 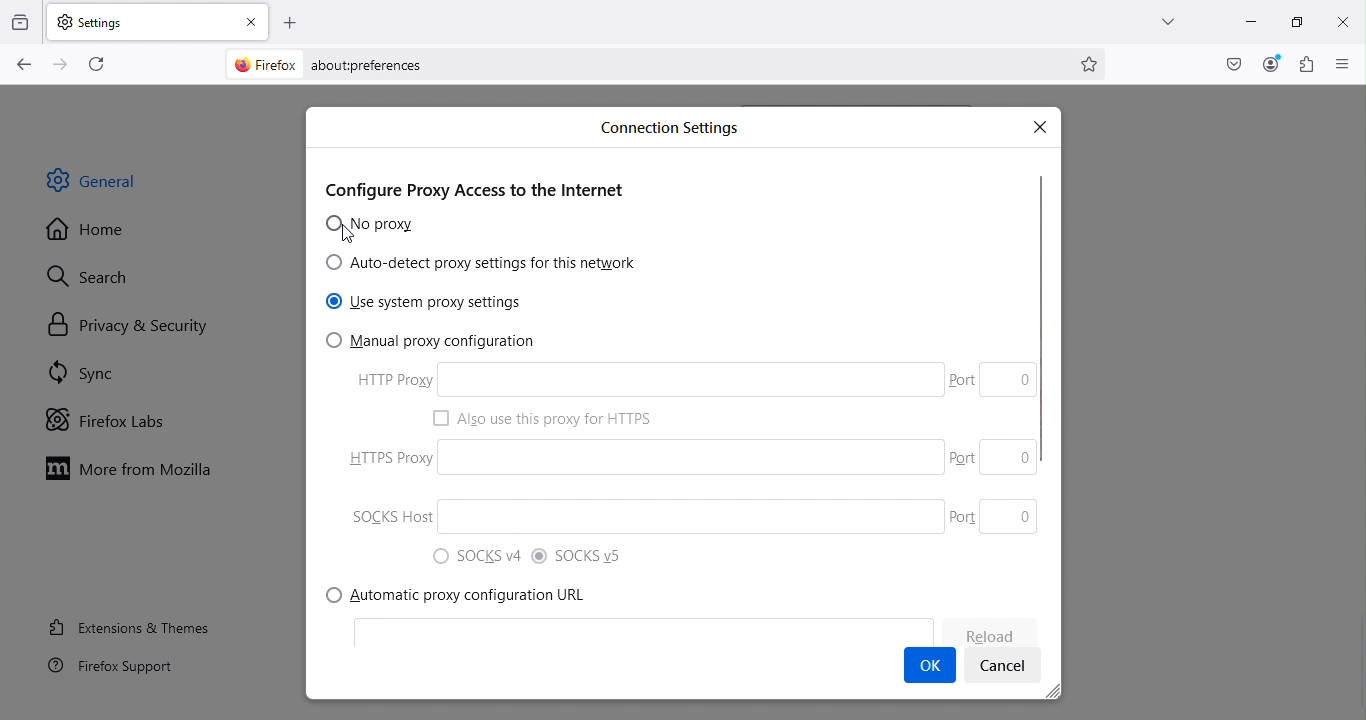 I want to click on Port, so click(x=1010, y=515).